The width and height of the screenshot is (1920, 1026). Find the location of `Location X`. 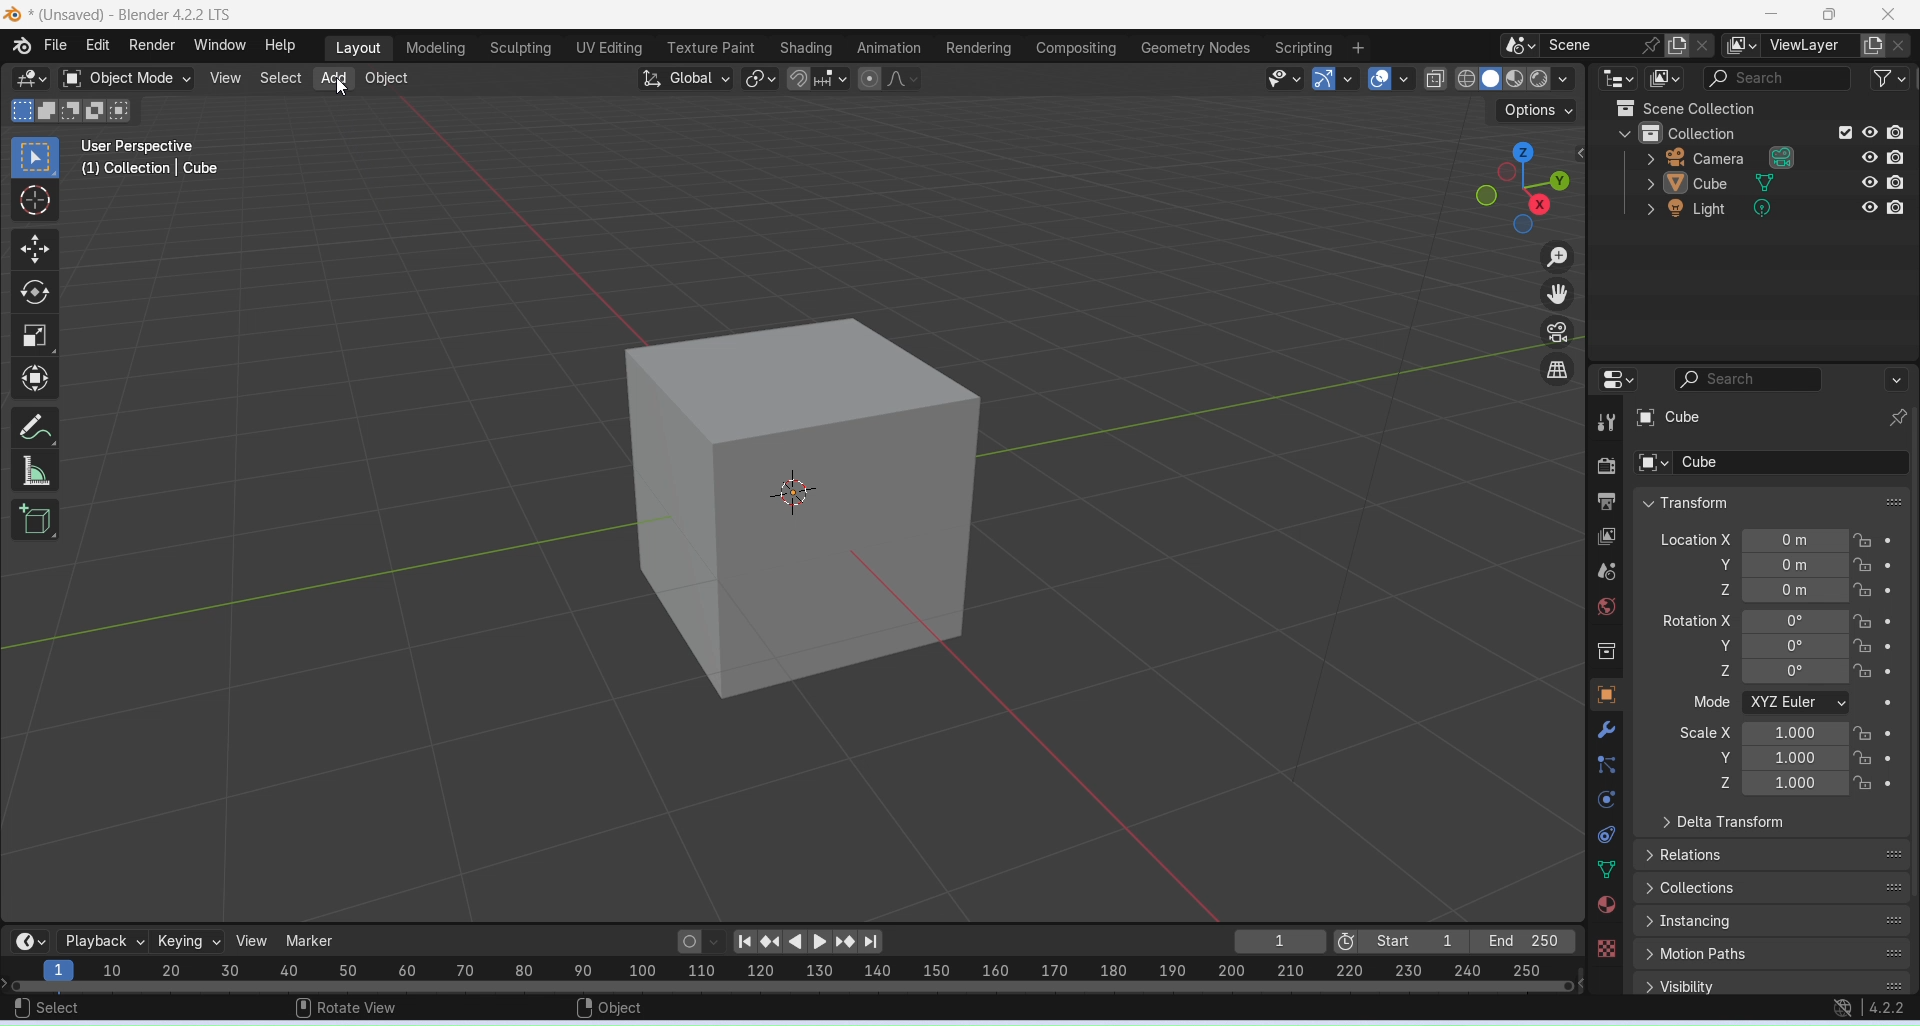

Location X is located at coordinates (1695, 539).